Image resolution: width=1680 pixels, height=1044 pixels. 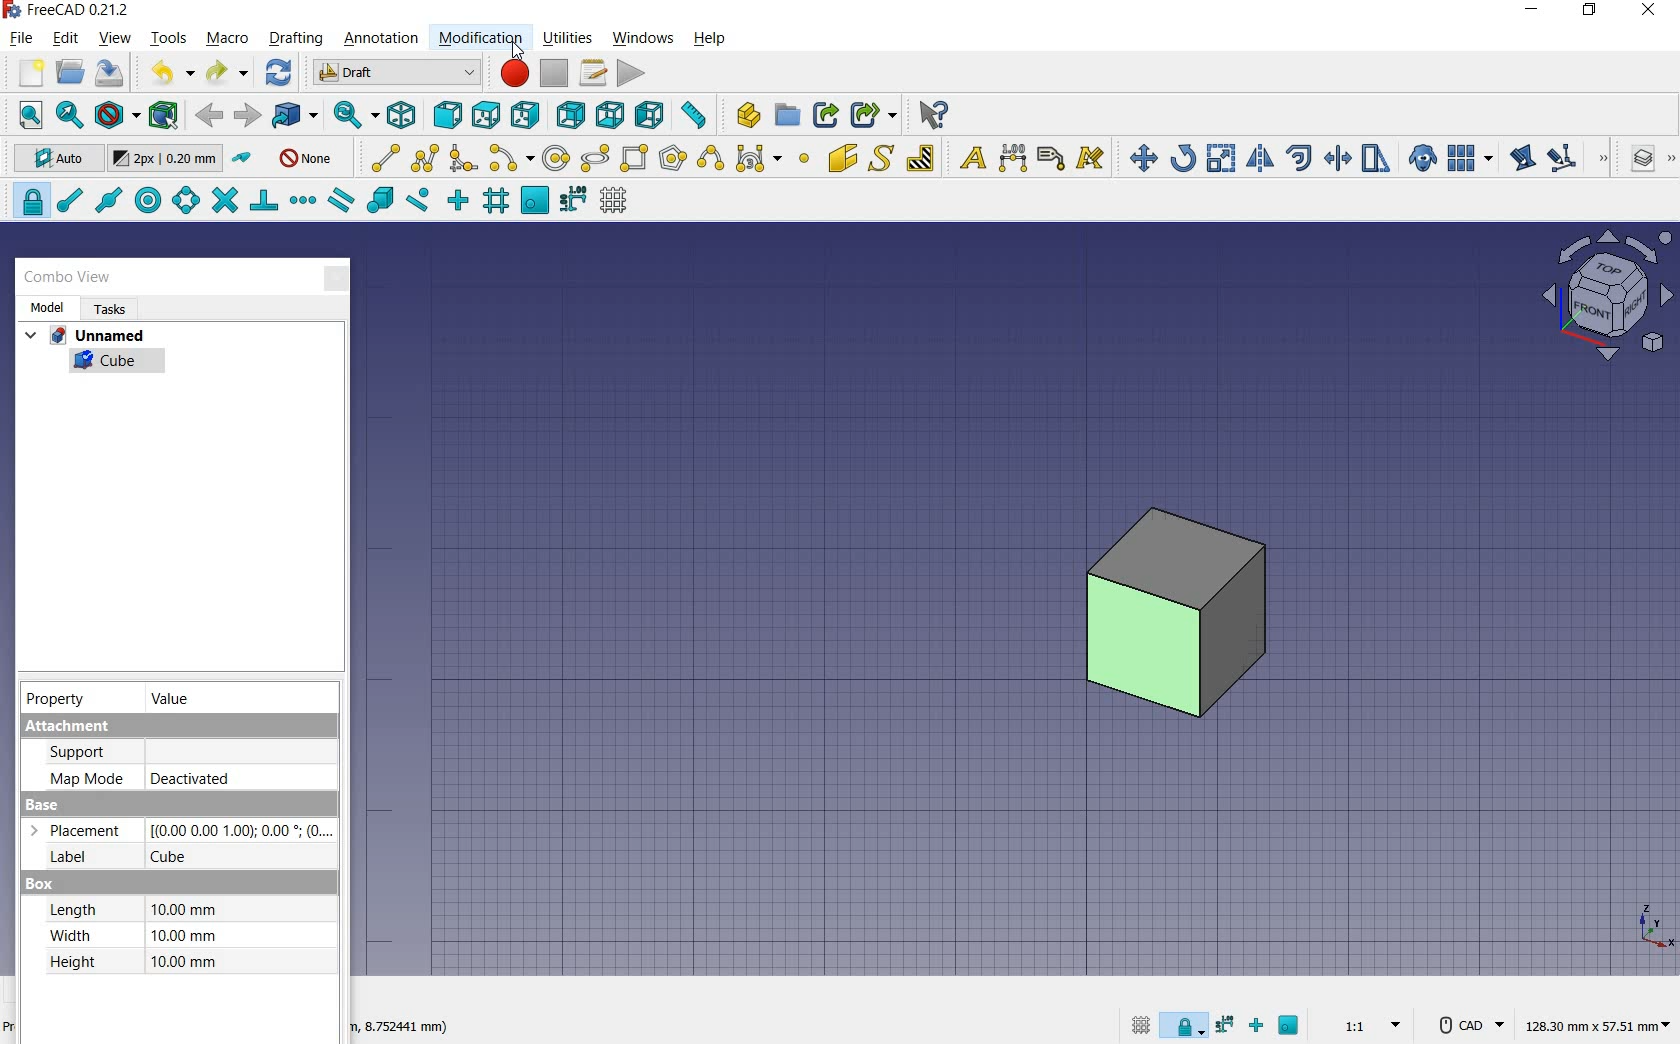 What do you see at coordinates (115, 37) in the screenshot?
I see `view` at bounding box center [115, 37].